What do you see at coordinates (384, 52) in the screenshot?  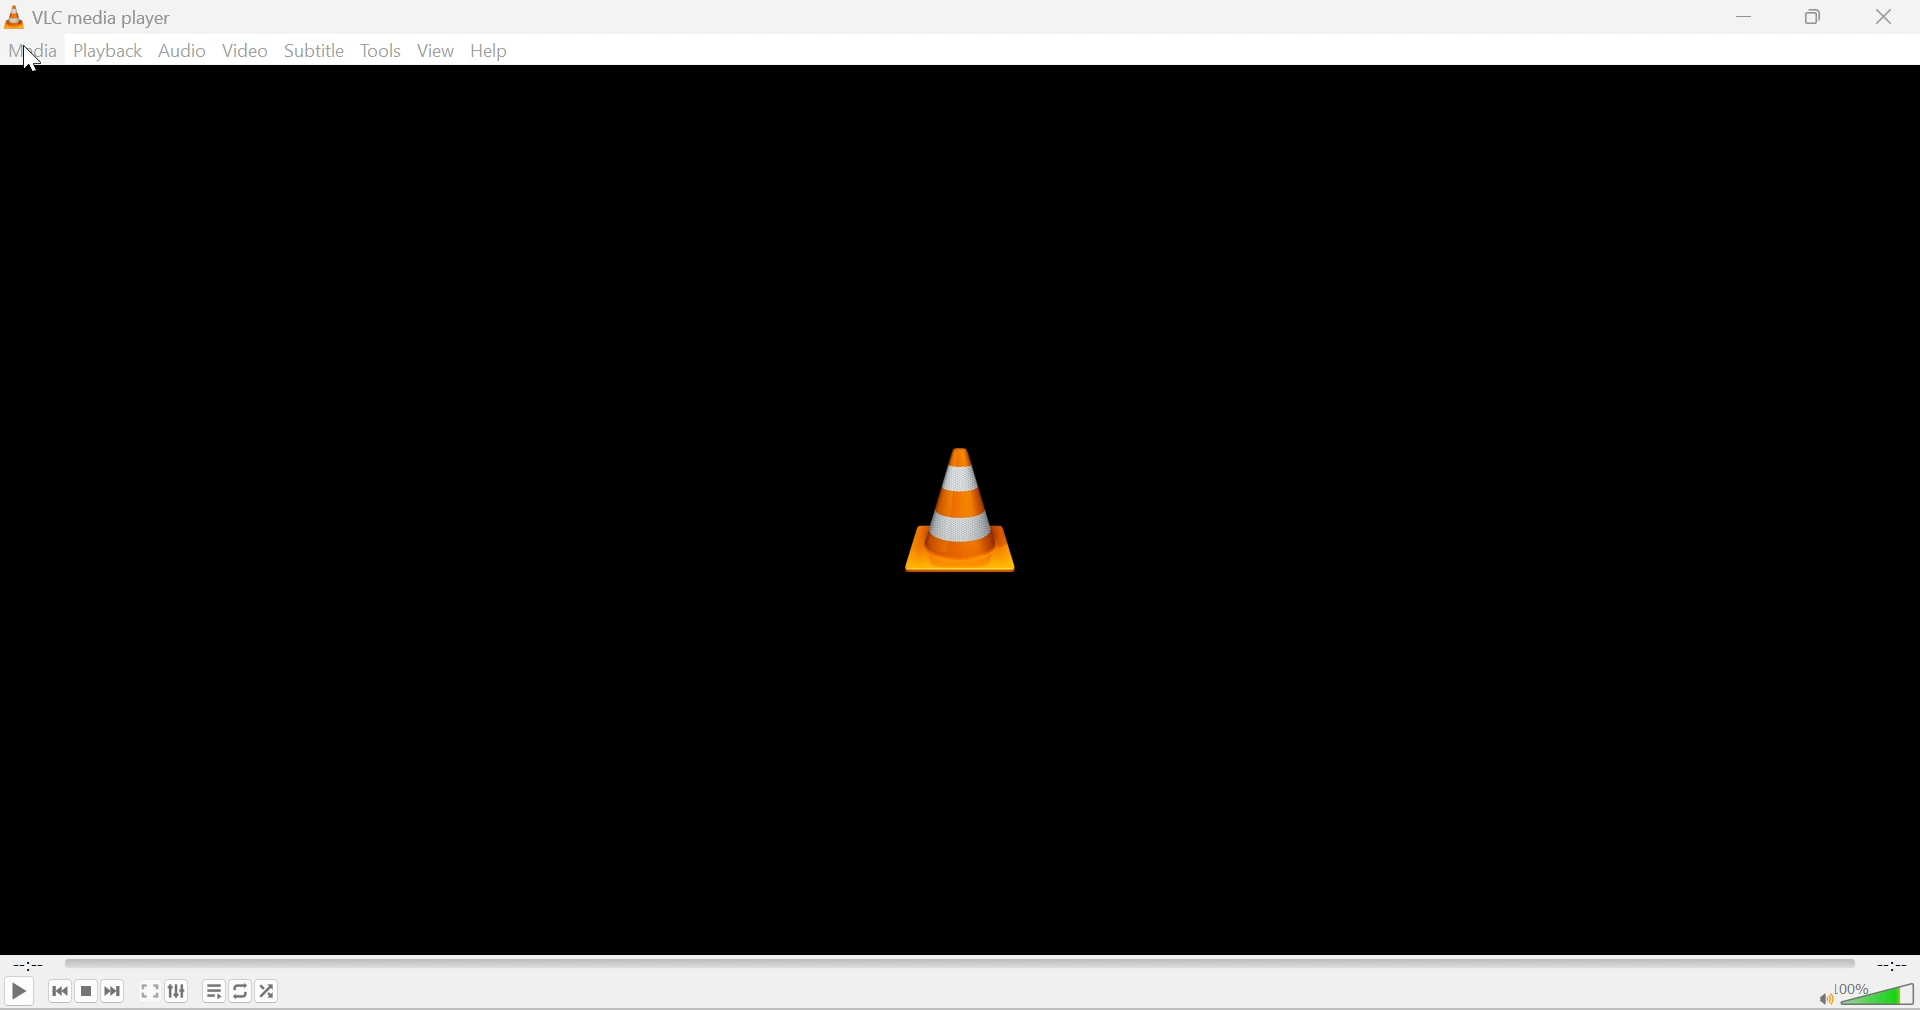 I see `Tools` at bounding box center [384, 52].